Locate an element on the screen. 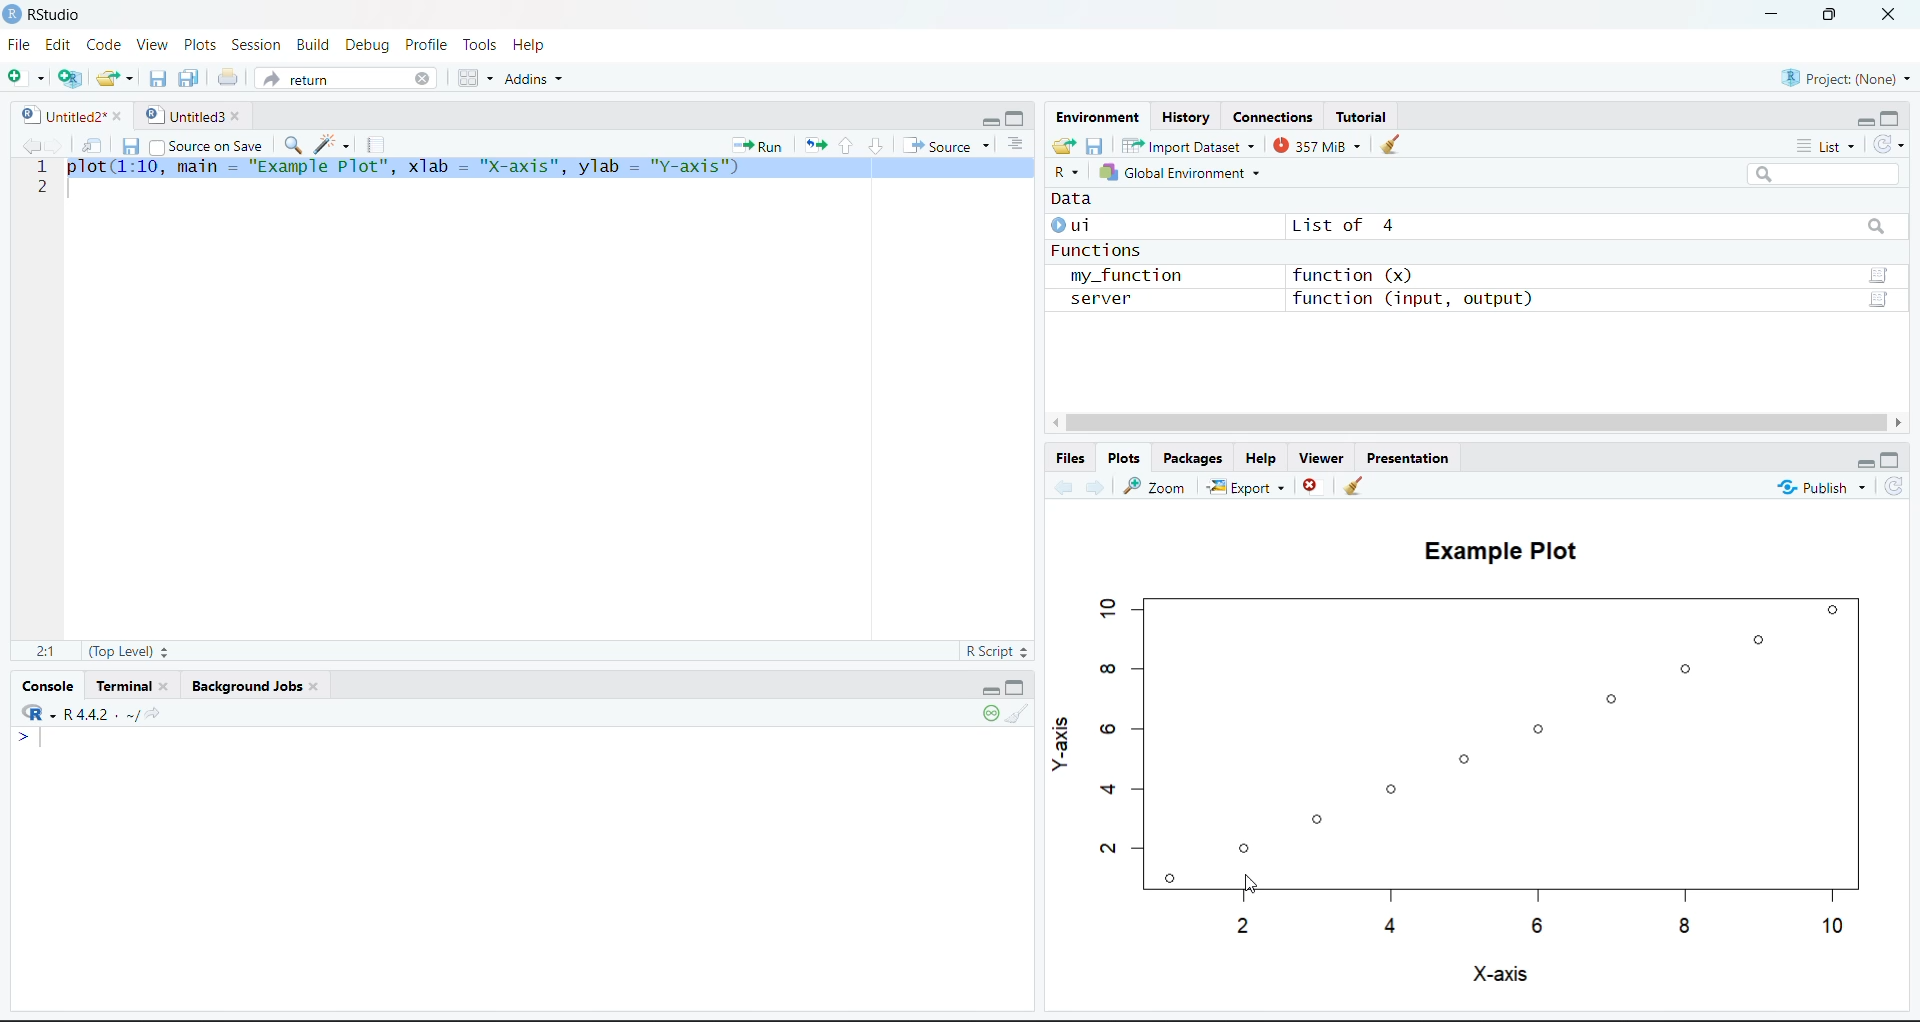 The image size is (1920, 1022). Searchbar is located at coordinates (1876, 228).